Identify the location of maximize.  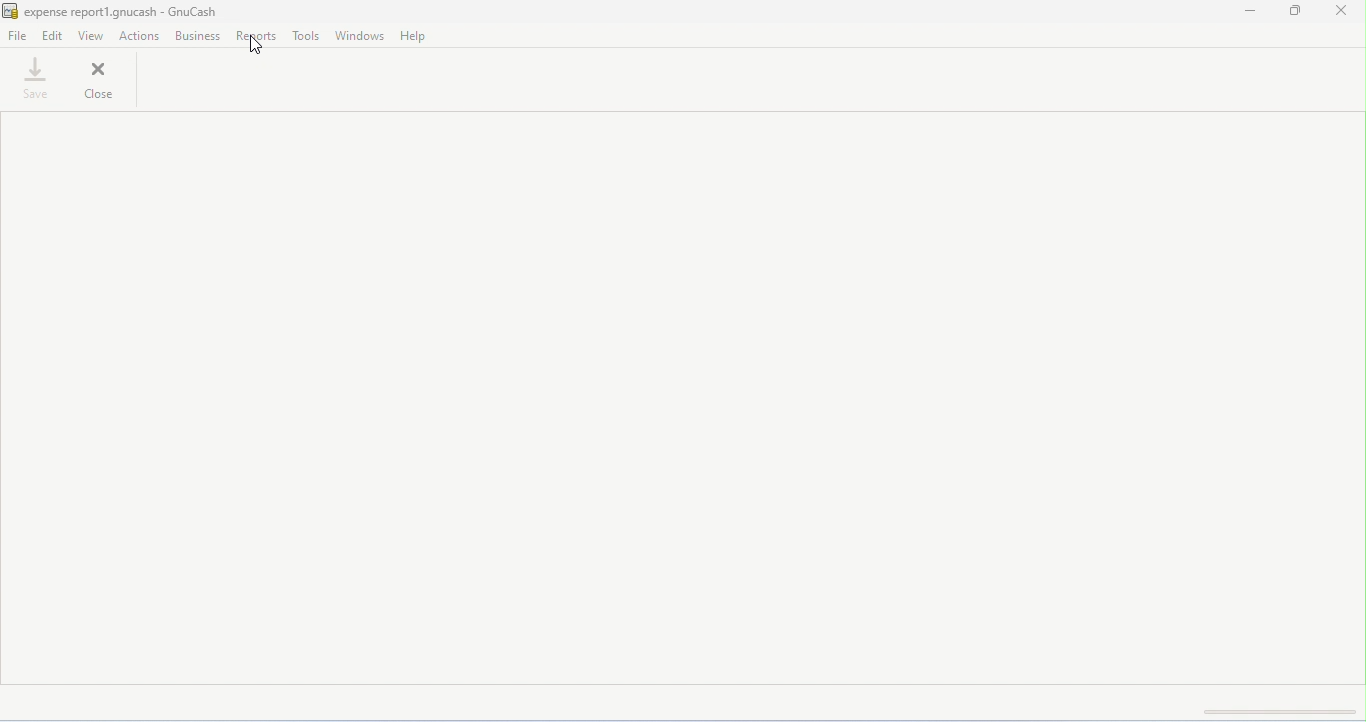
(1292, 11).